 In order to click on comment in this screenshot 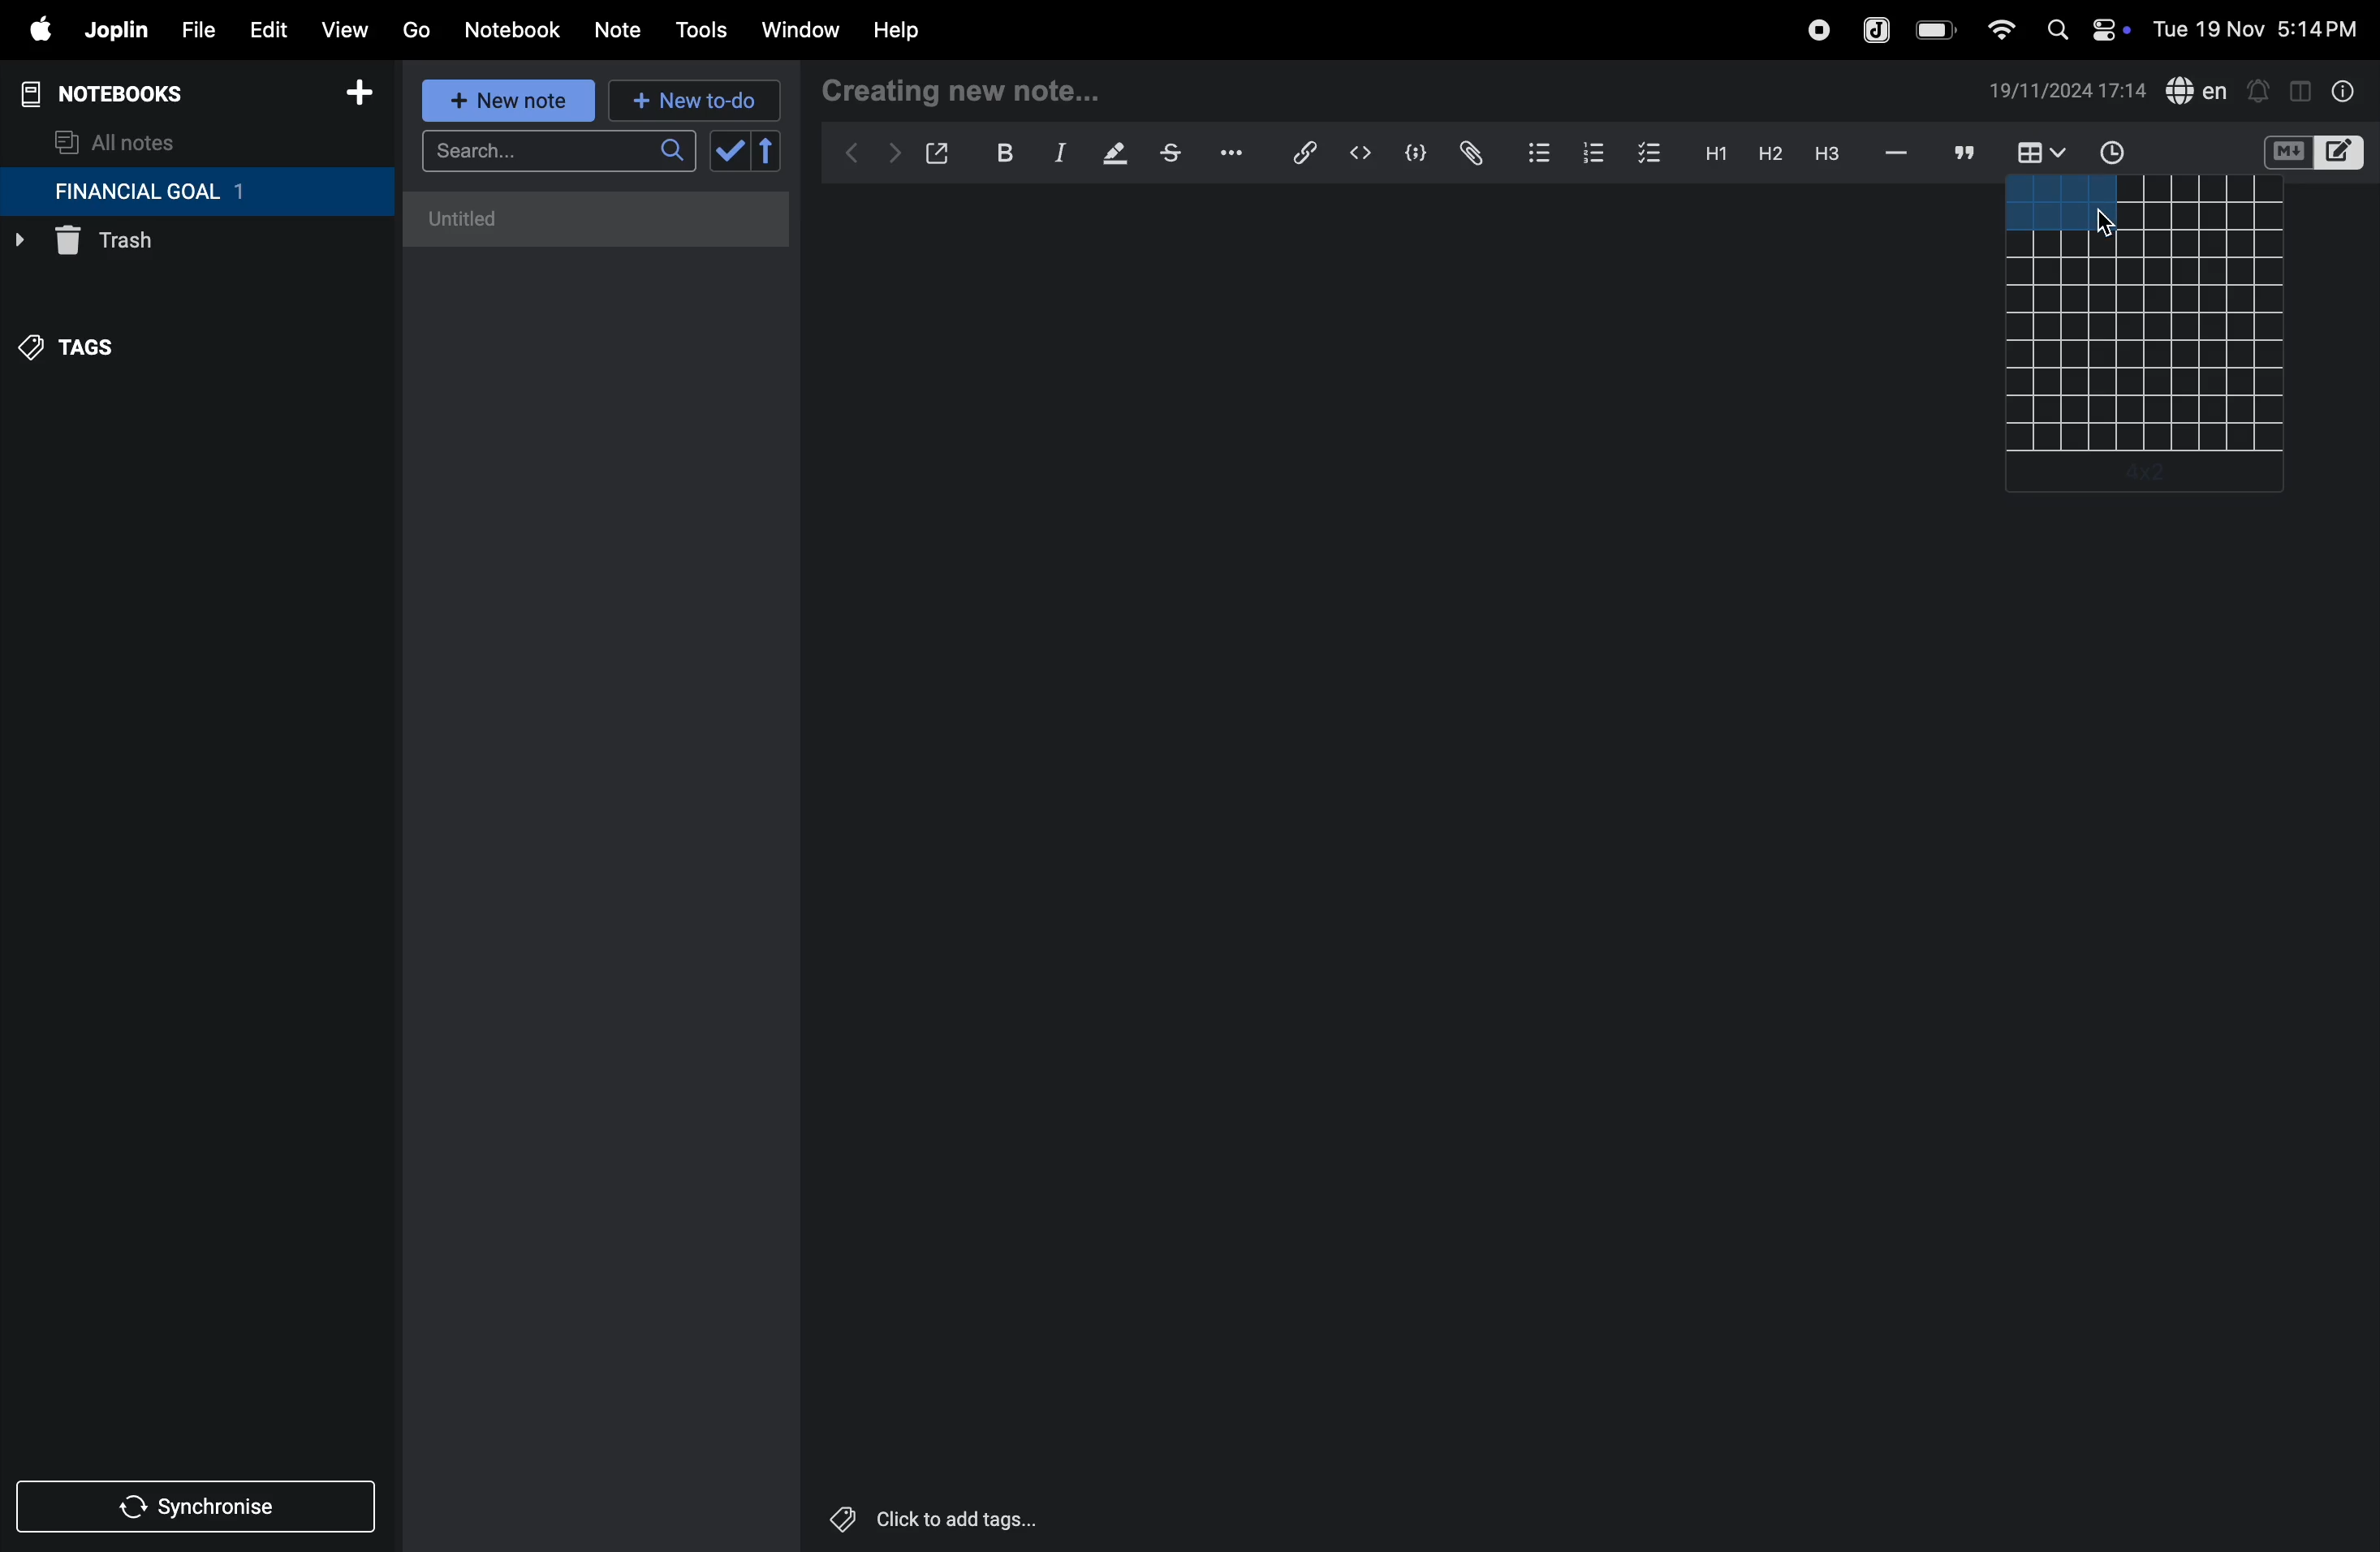, I will do `click(1961, 152)`.